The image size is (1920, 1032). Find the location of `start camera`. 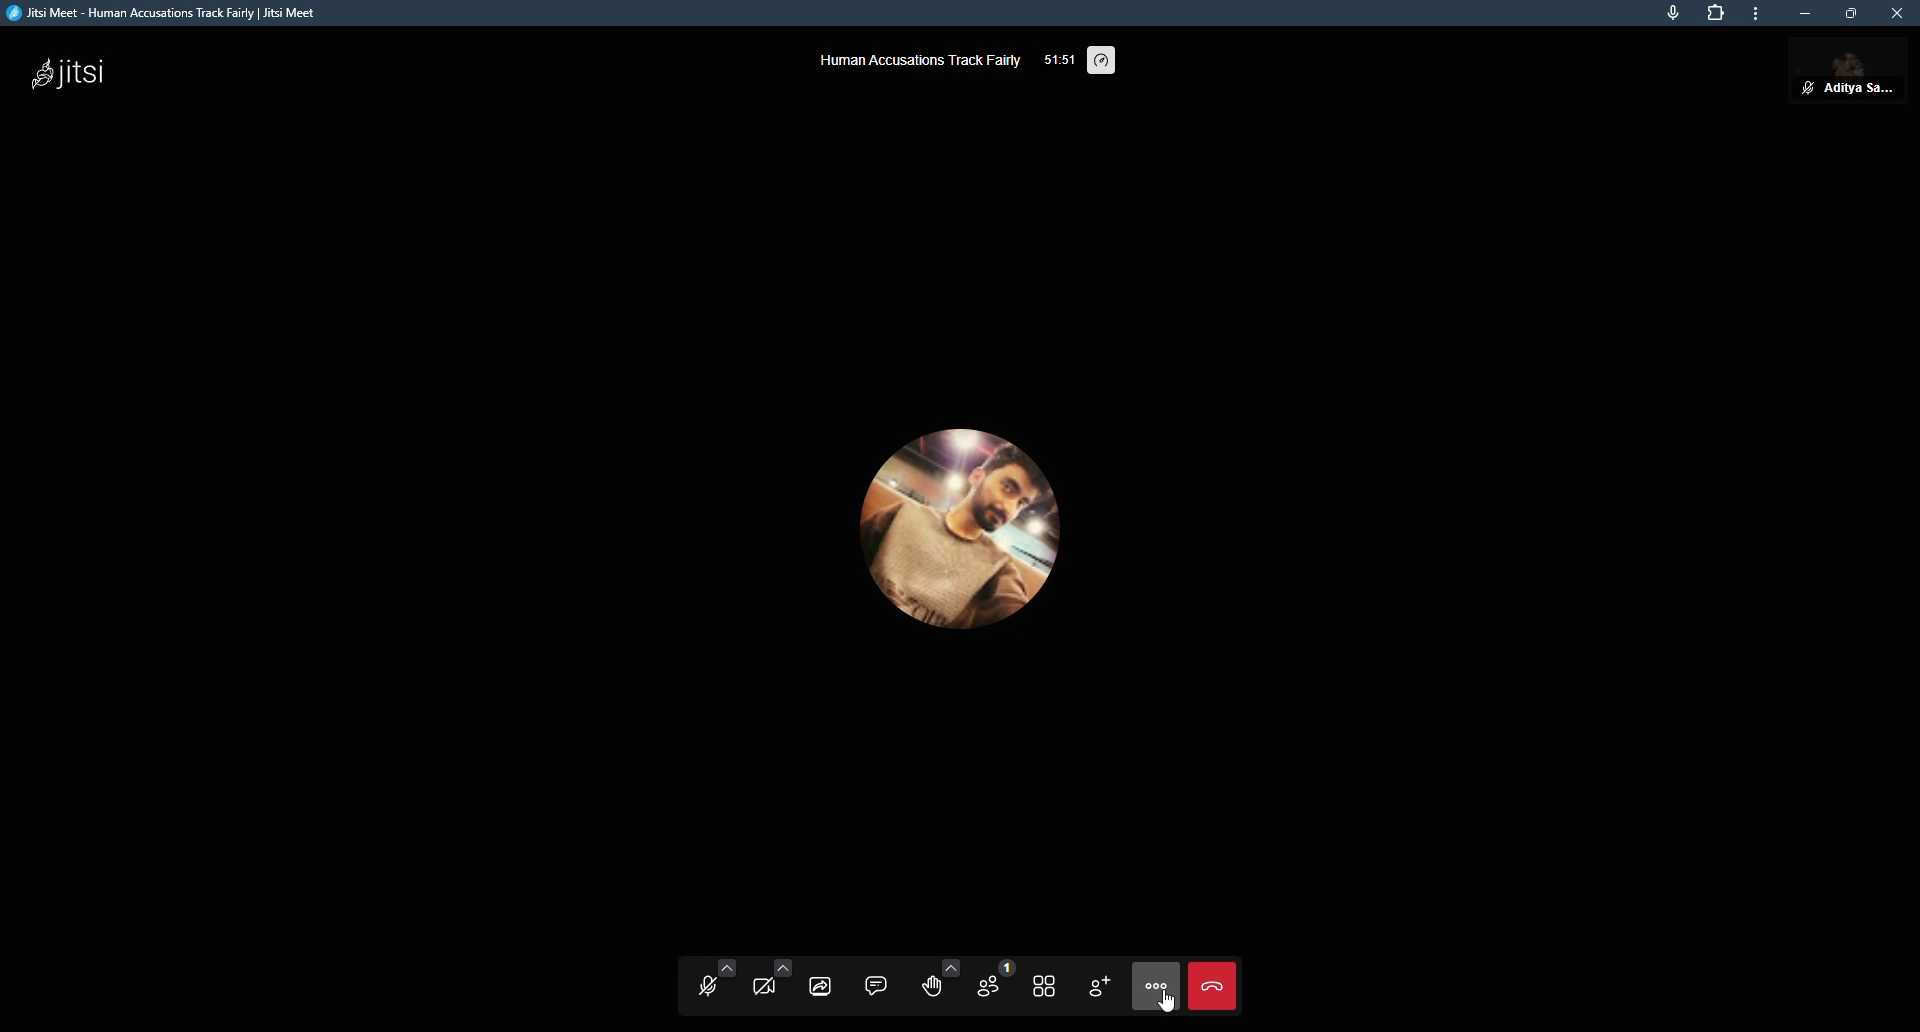

start camera is located at coordinates (765, 983).